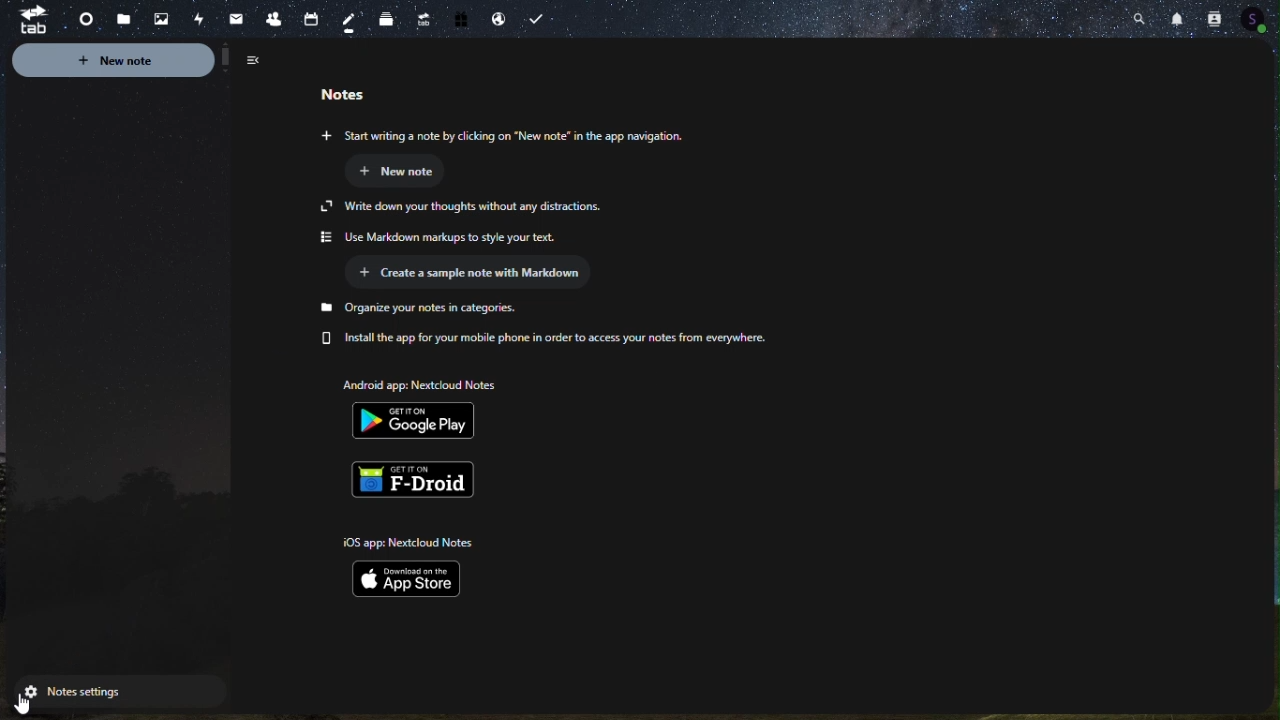 Image resolution: width=1280 pixels, height=720 pixels. I want to click on New note, so click(144, 61).